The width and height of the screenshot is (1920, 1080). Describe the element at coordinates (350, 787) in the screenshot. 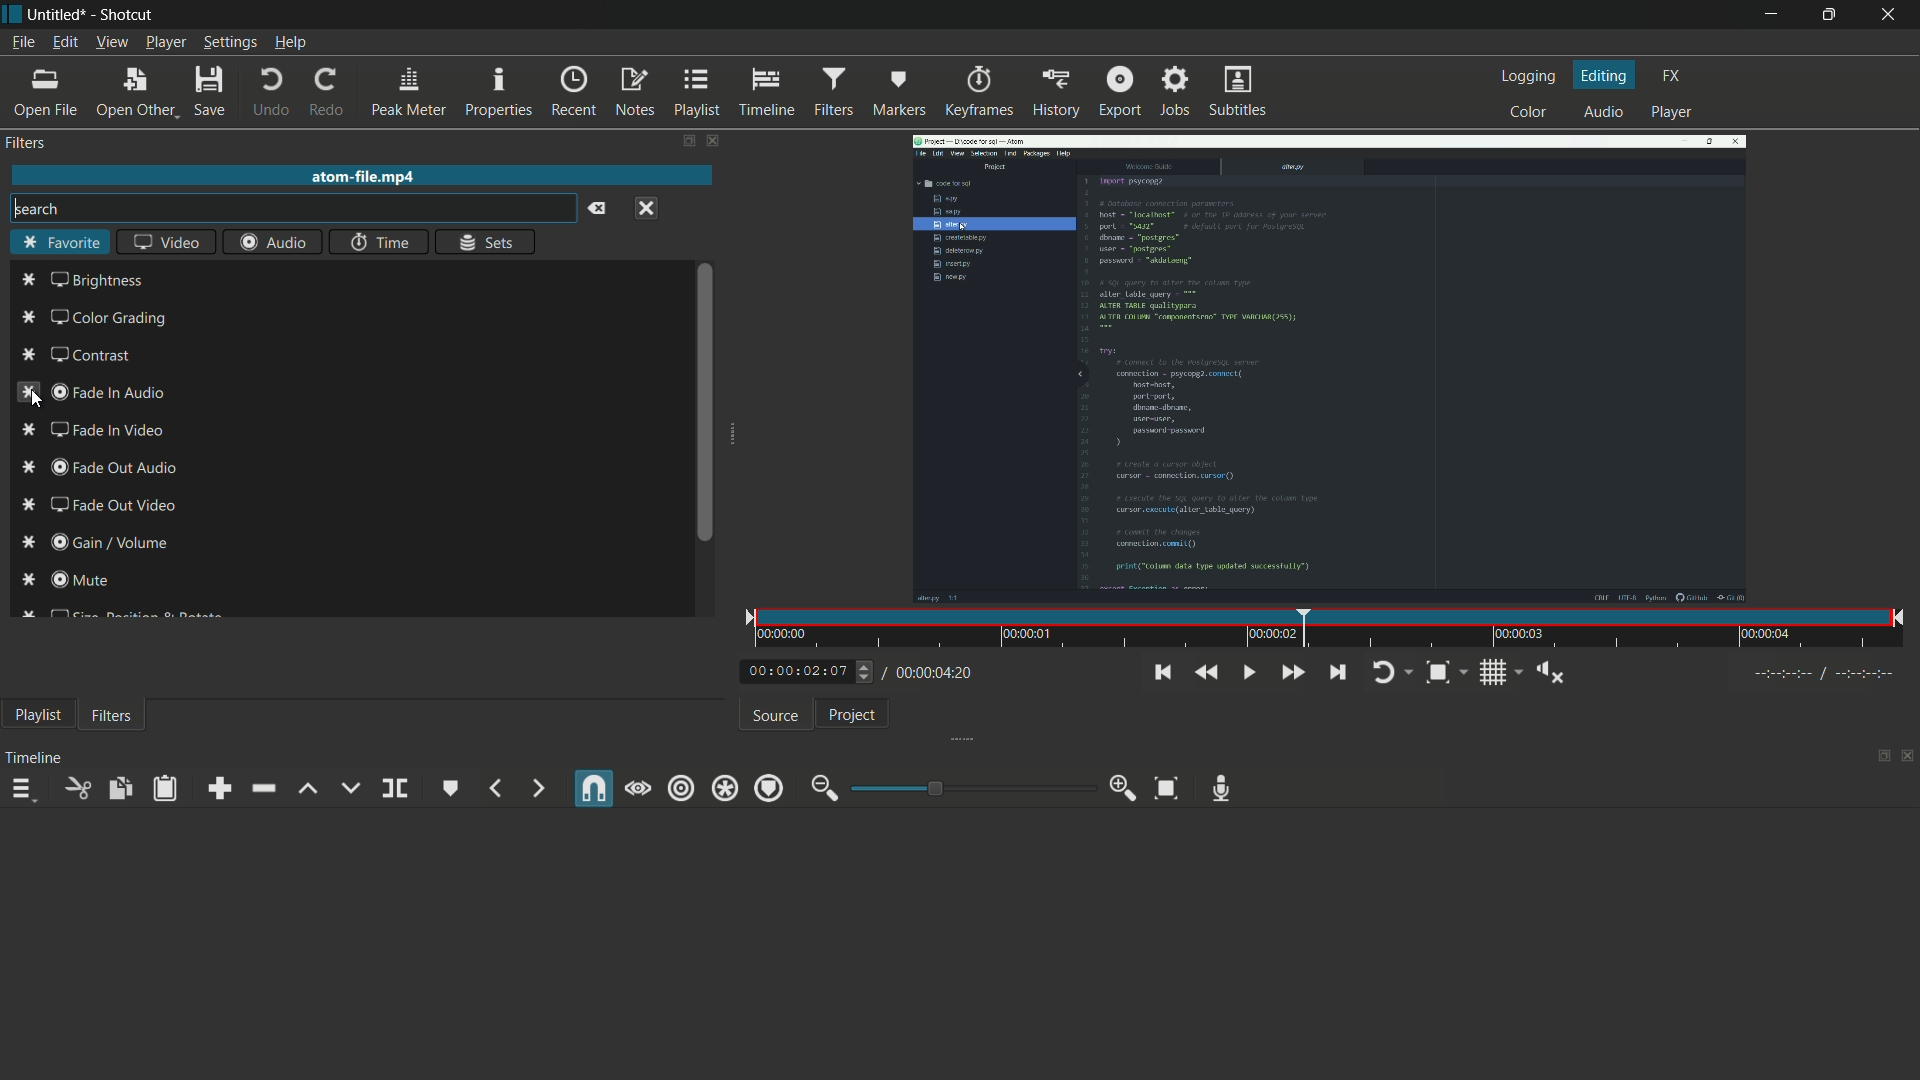

I see `overwrite` at that location.